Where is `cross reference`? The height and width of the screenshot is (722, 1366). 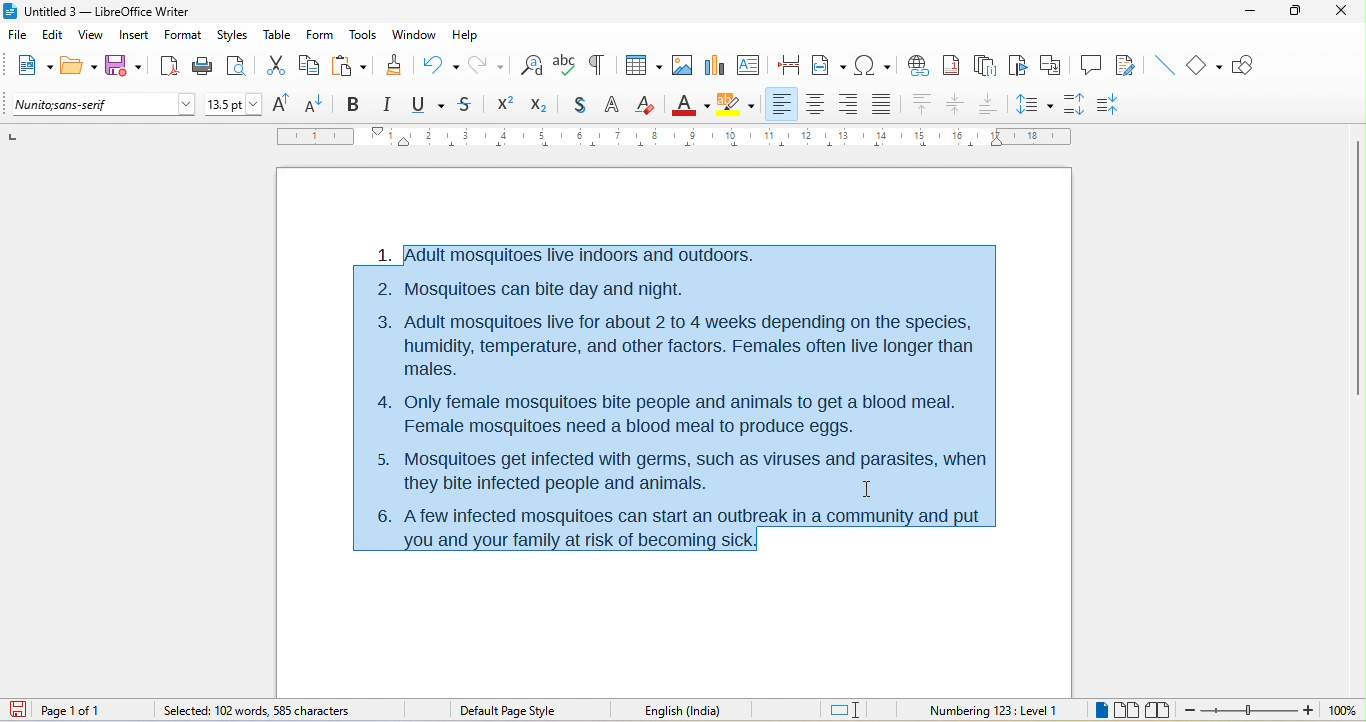
cross reference is located at coordinates (1055, 65).